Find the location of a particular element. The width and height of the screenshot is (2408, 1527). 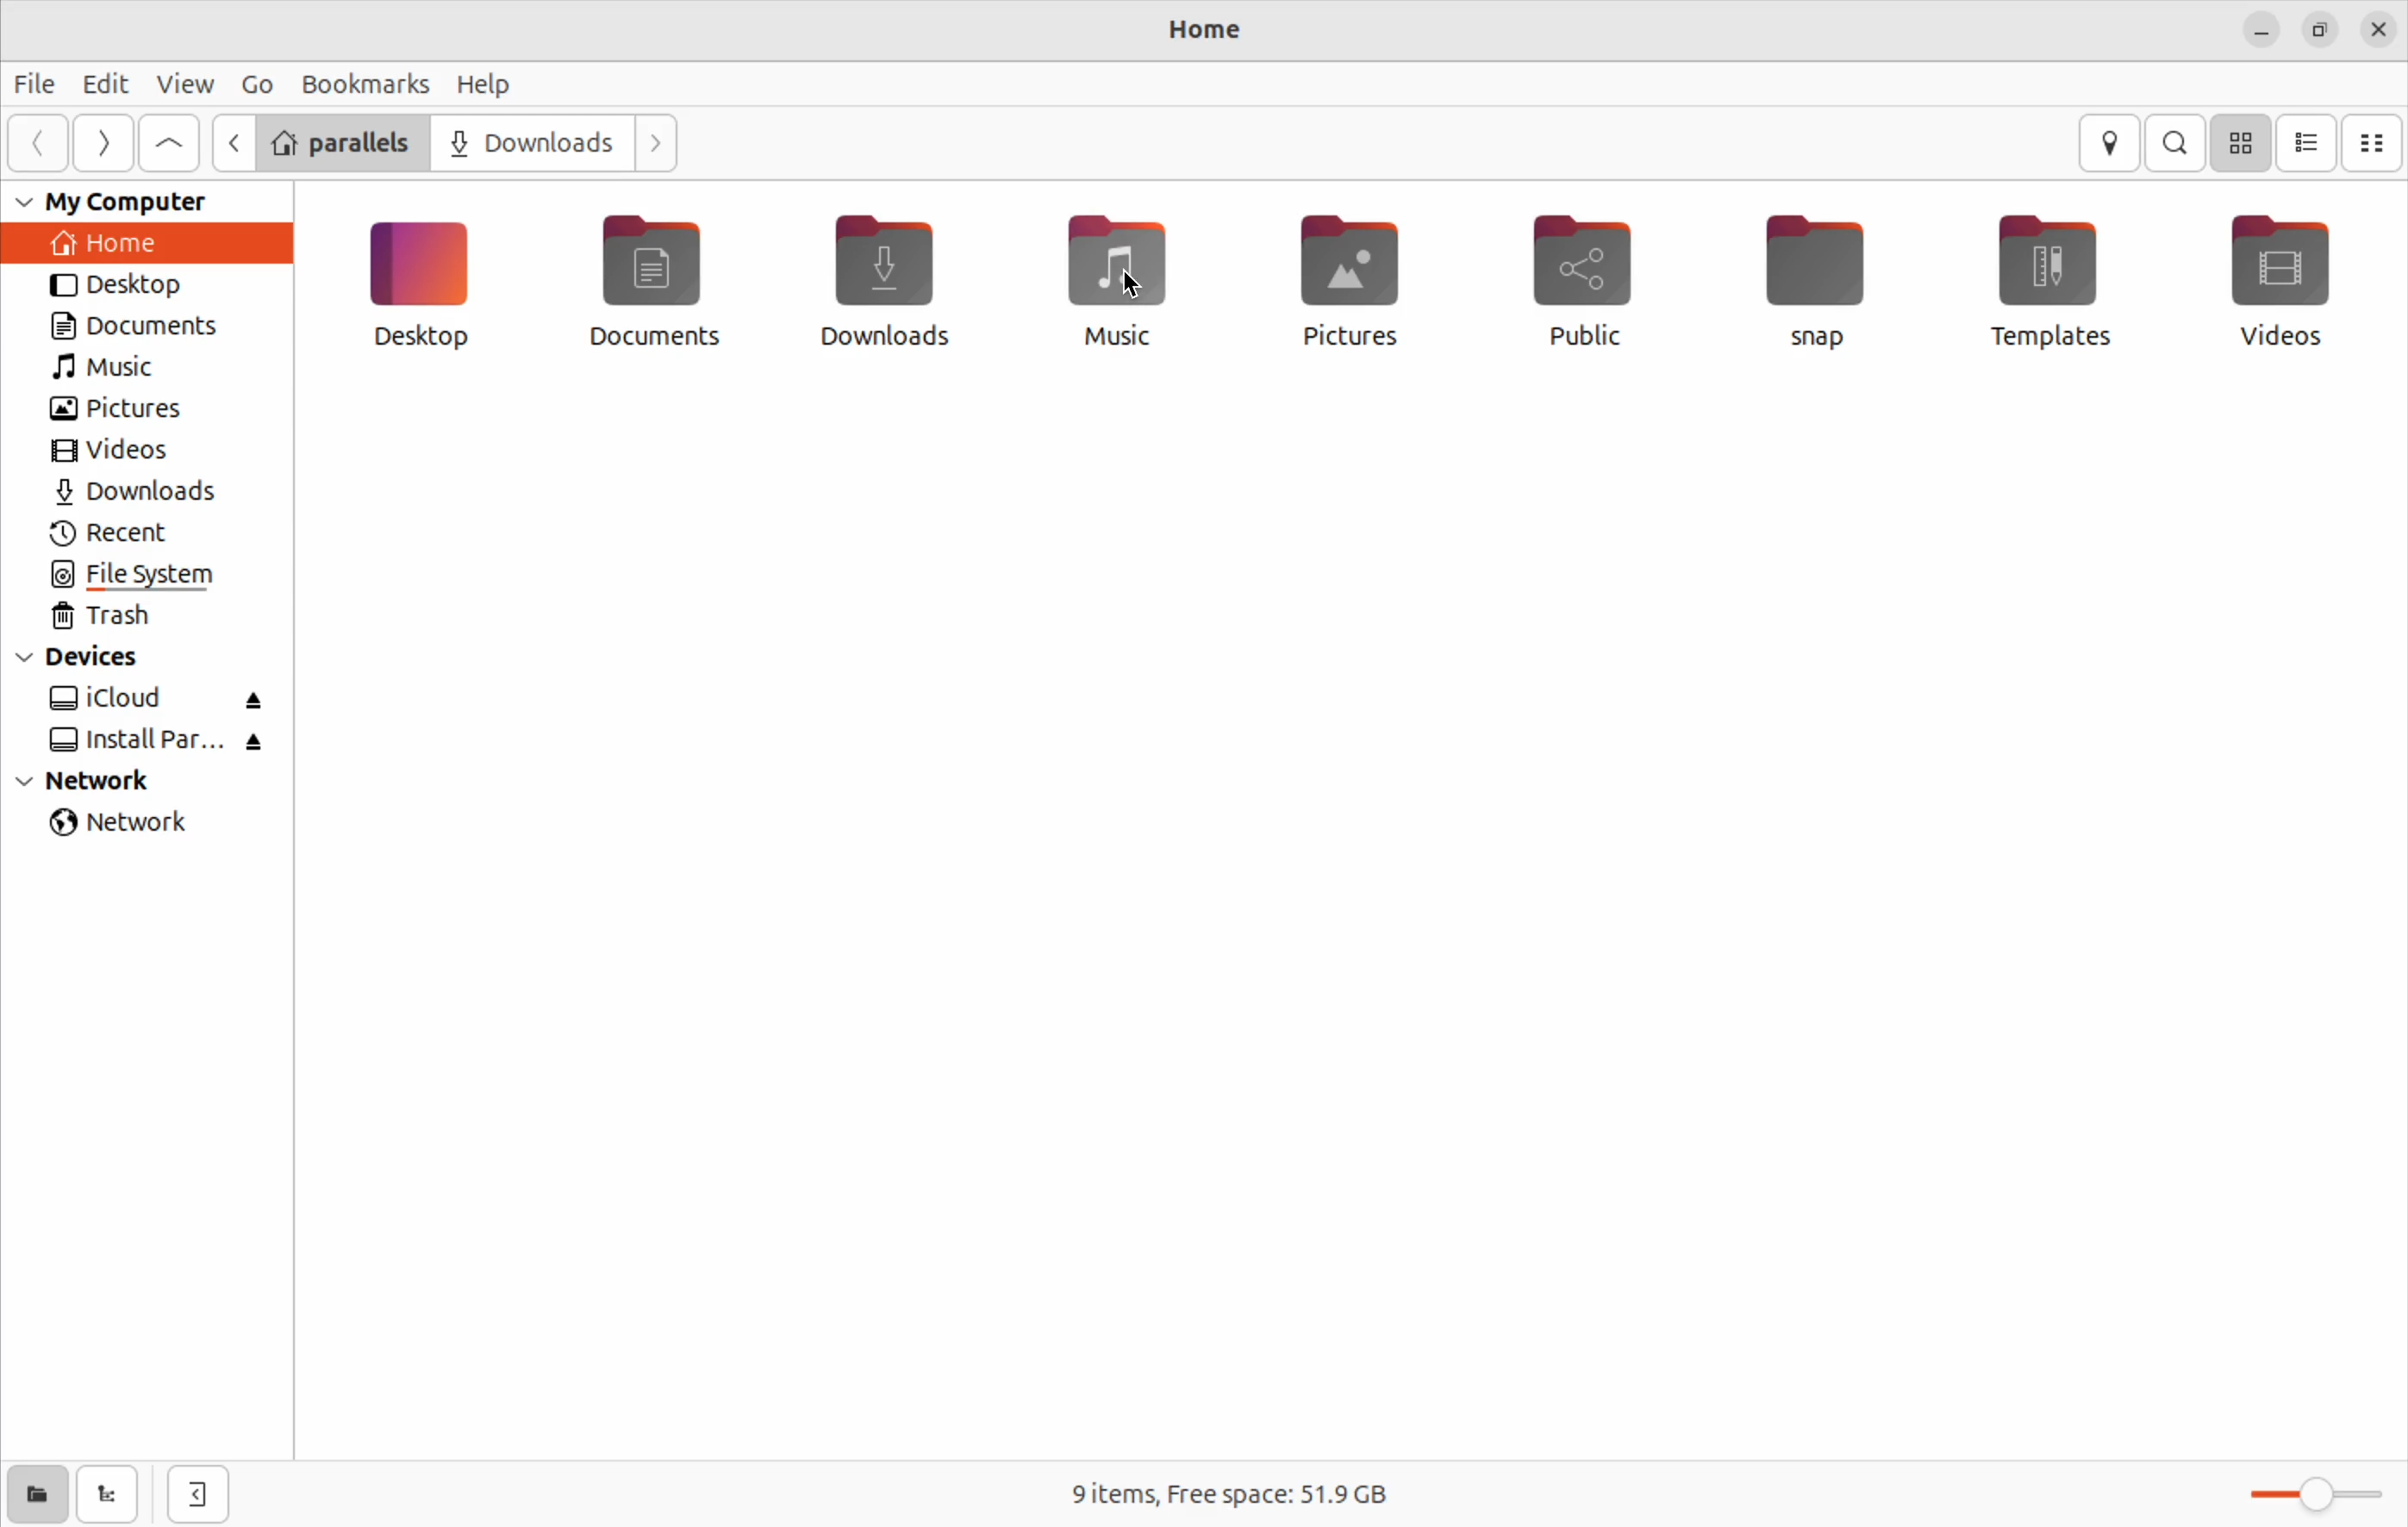

close is located at coordinates (2381, 32).